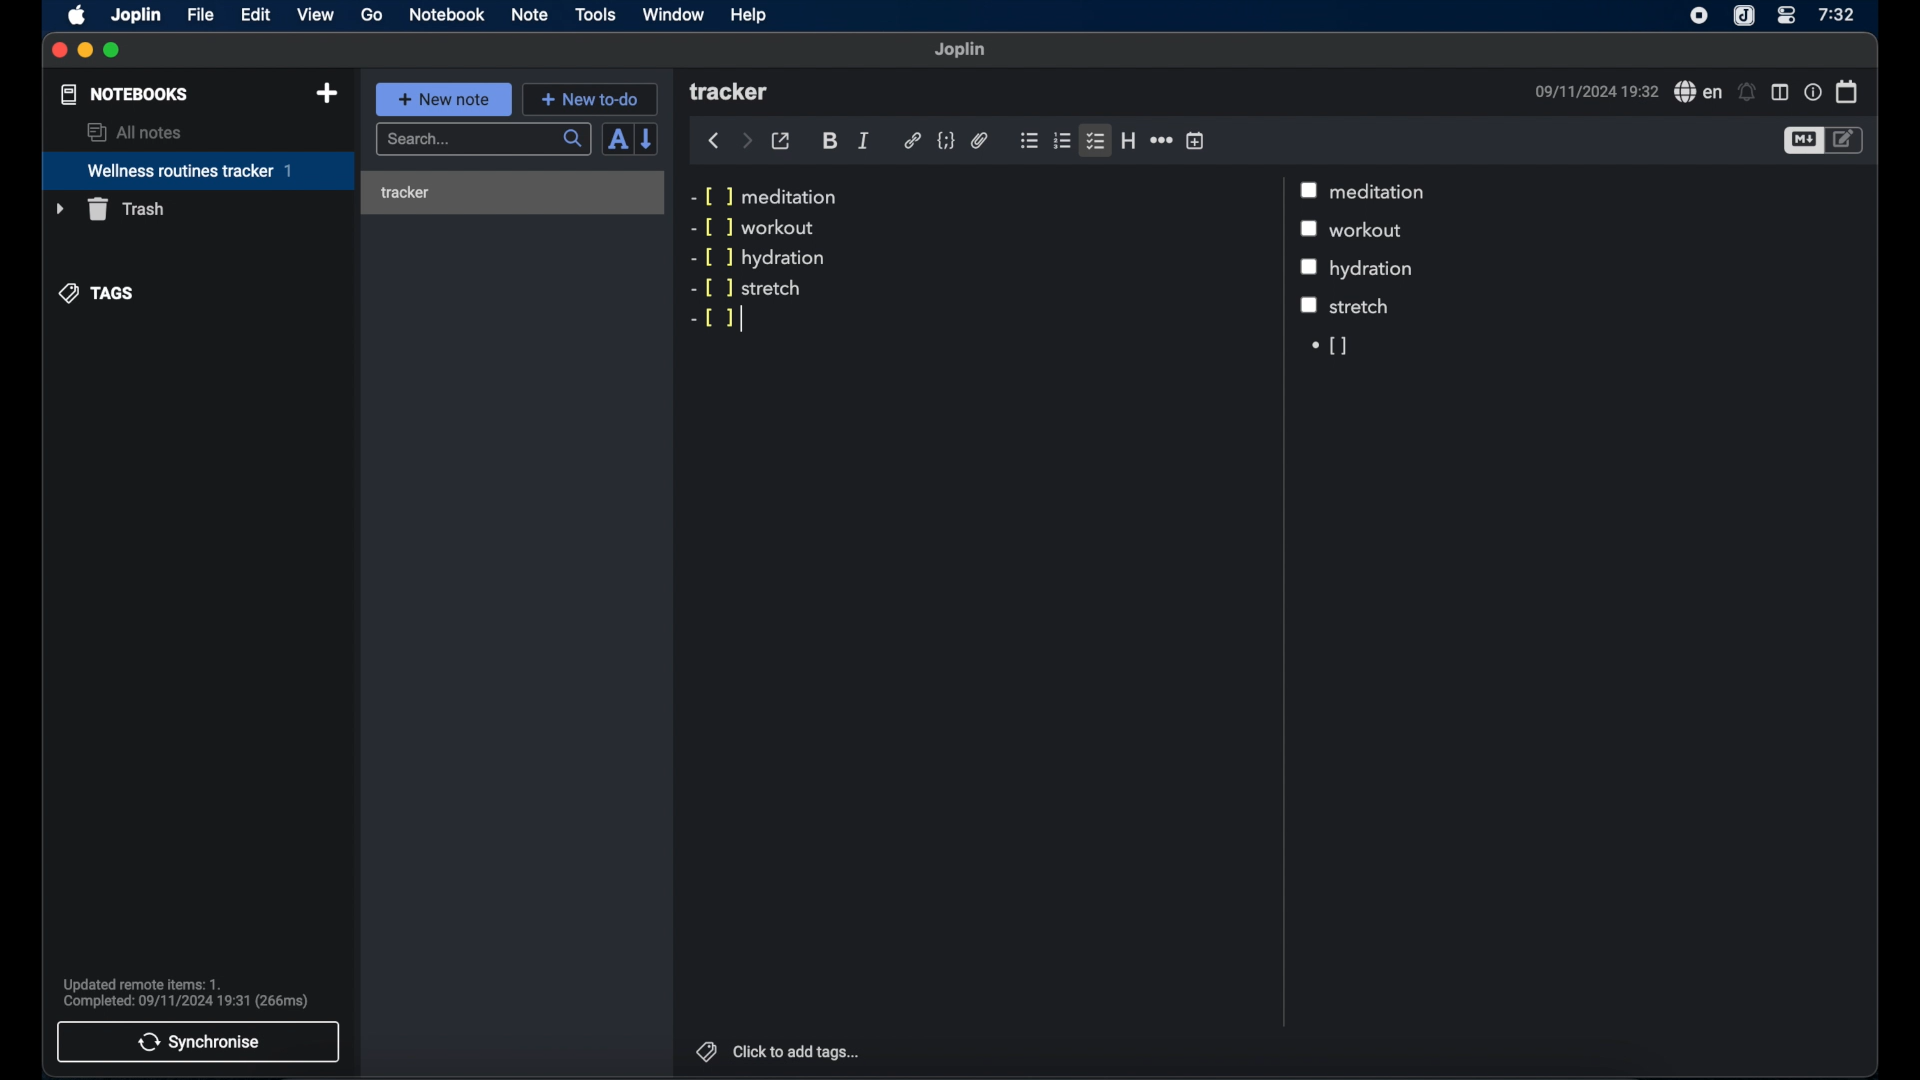  I want to click on horizontal rule, so click(1160, 140).